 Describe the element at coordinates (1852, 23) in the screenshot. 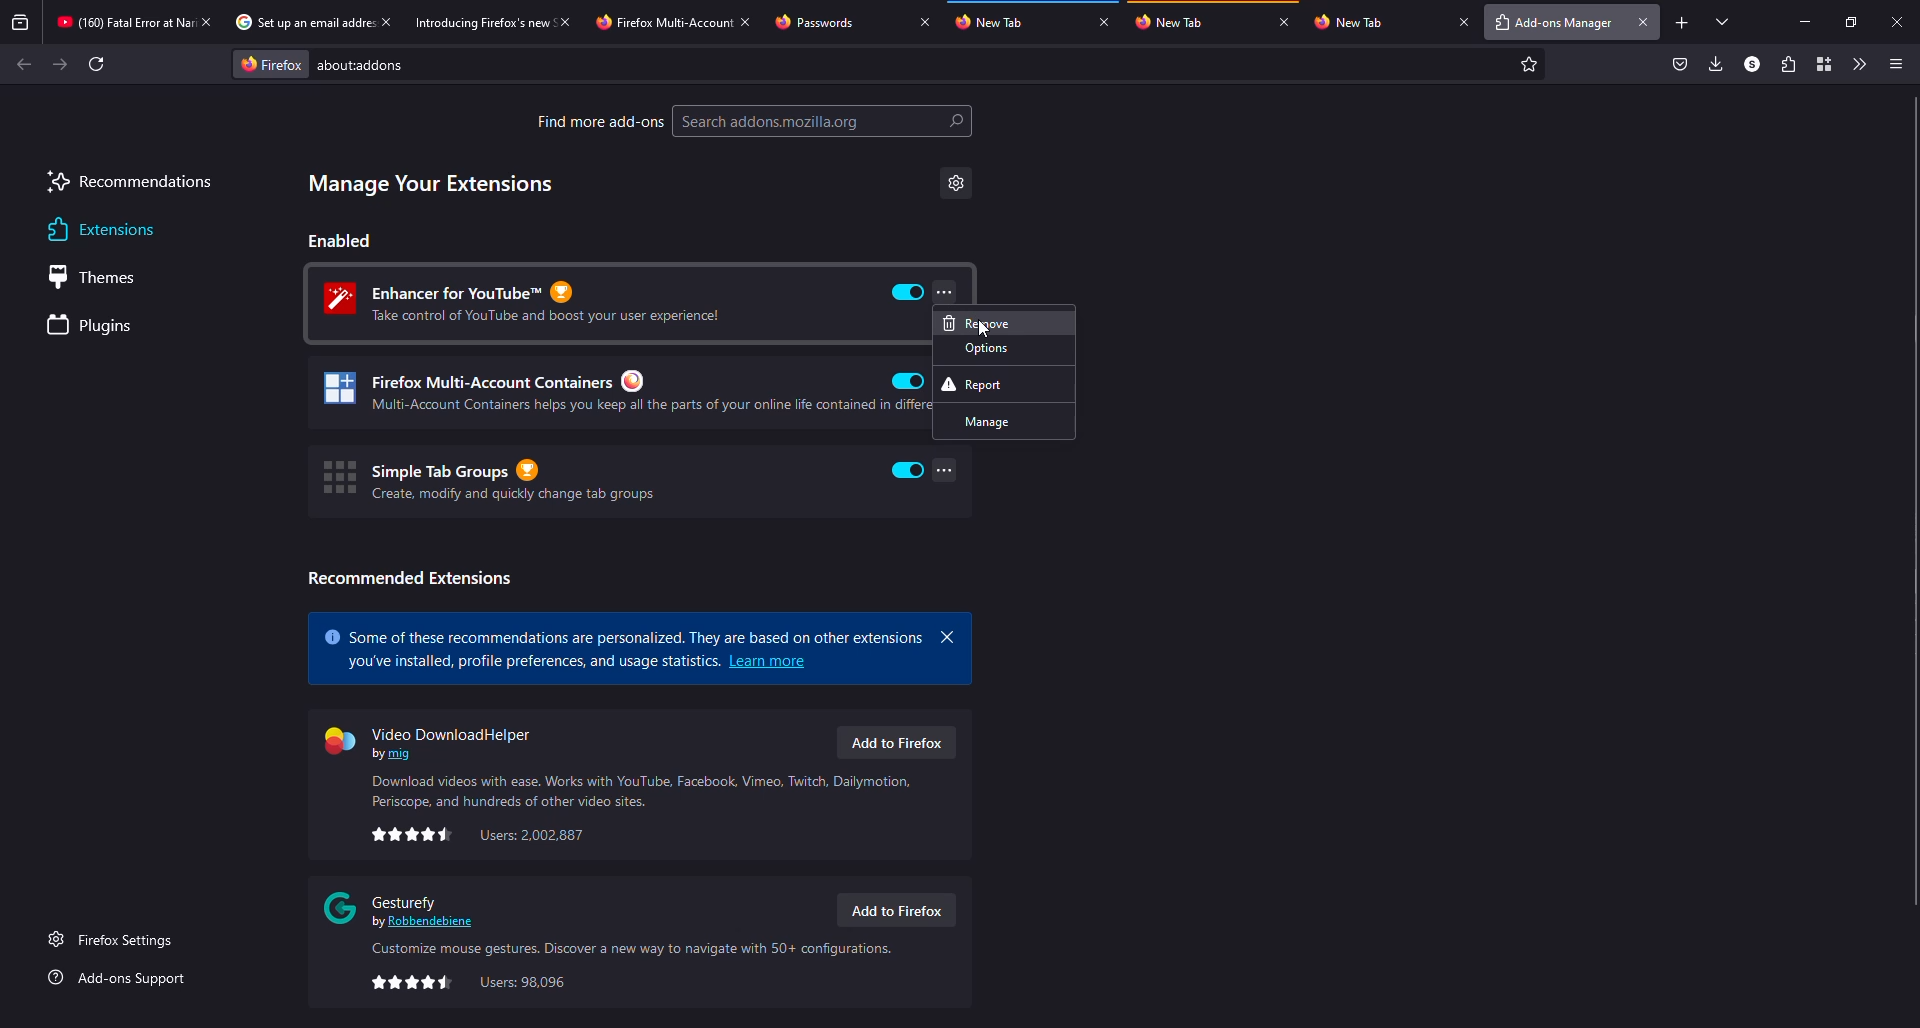

I see `maximize` at that location.